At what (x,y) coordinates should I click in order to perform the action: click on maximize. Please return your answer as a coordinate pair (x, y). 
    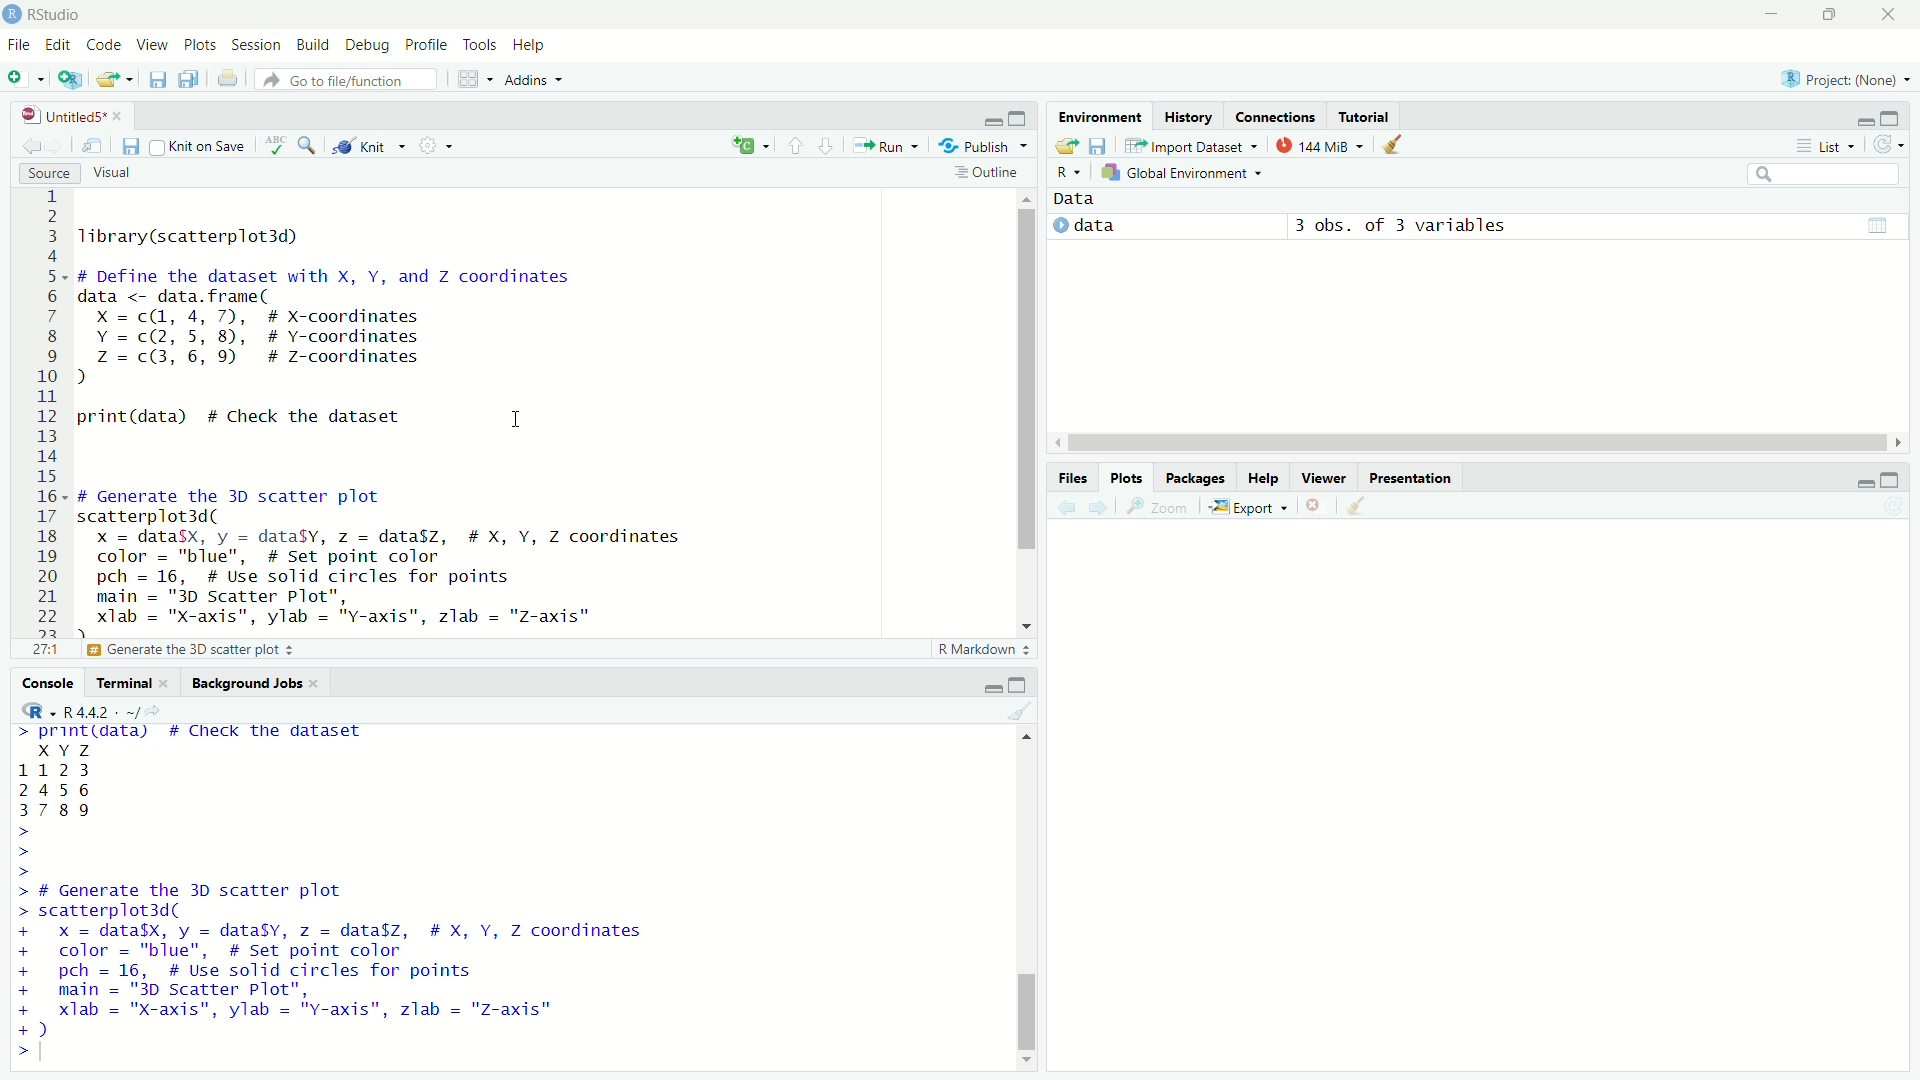
    Looking at the image, I should click on (1026, 120).